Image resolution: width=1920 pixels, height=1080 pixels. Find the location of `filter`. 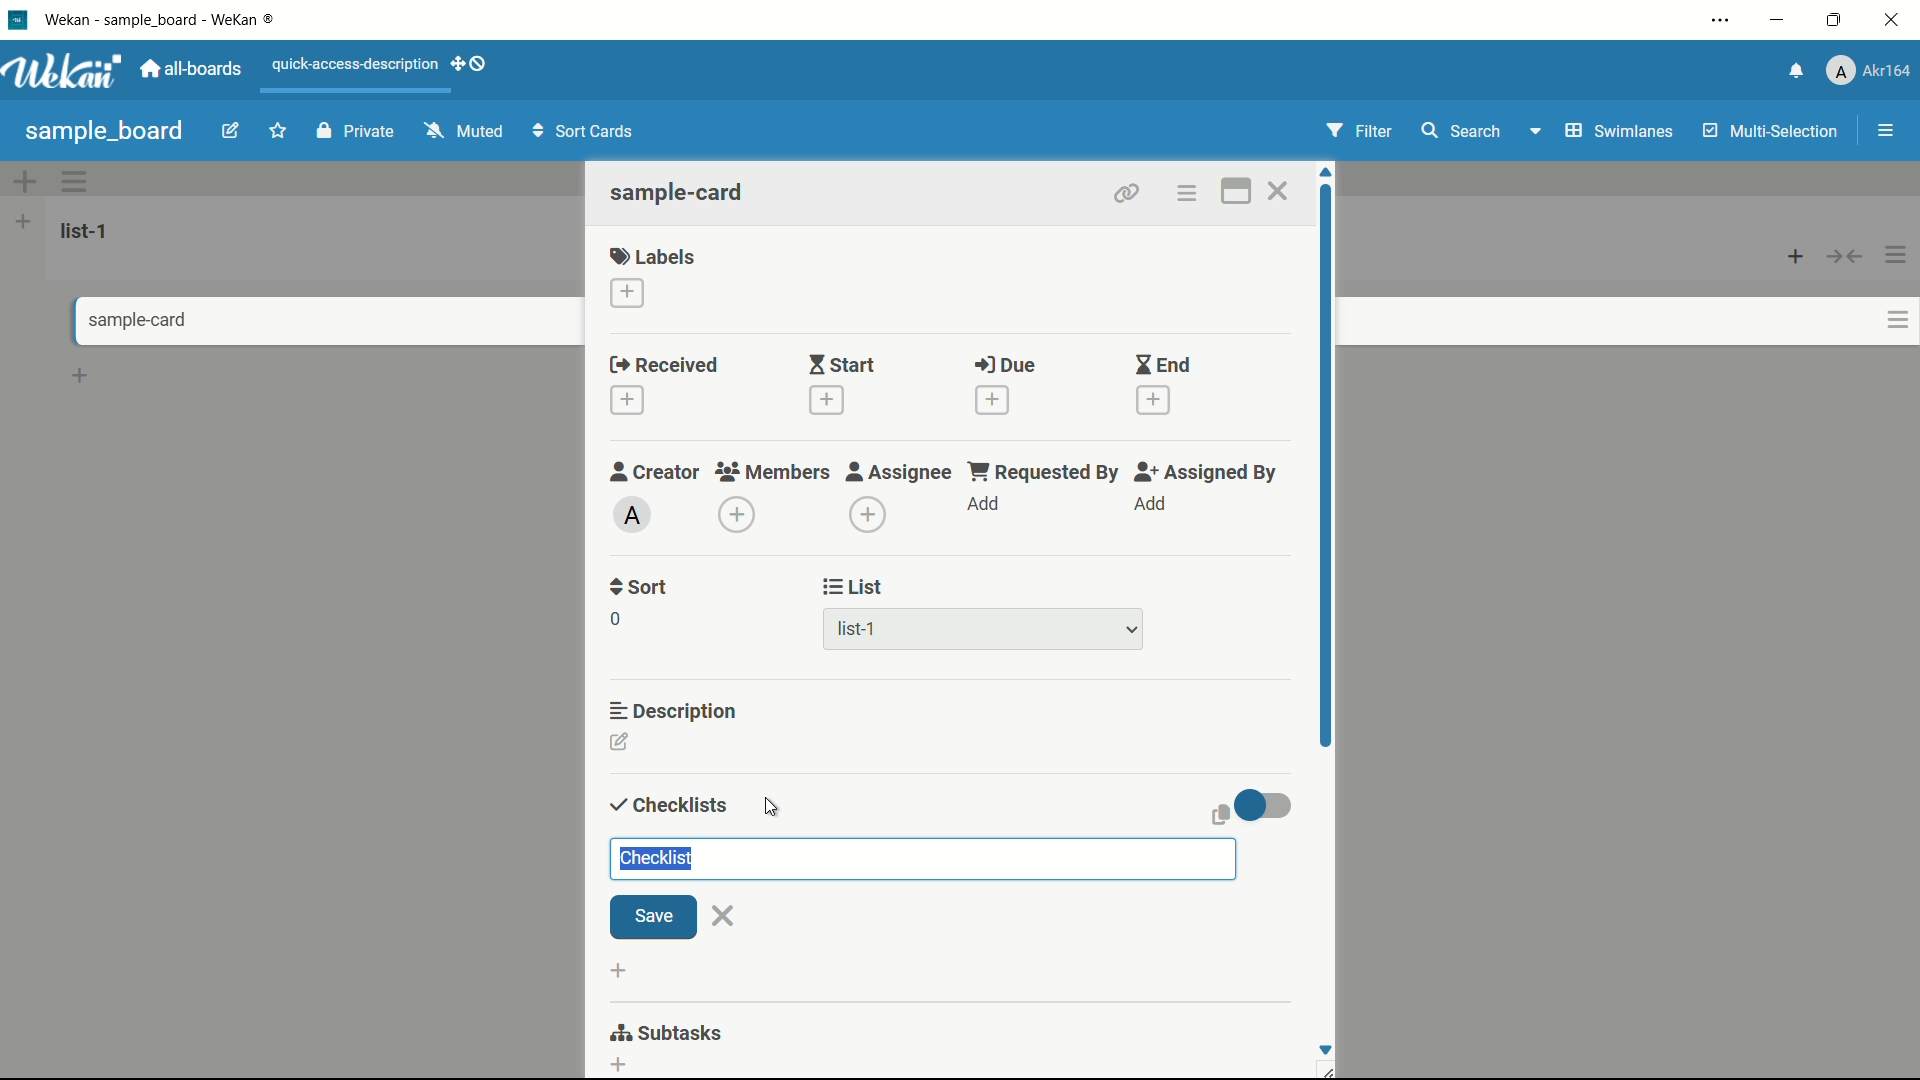

filter is located at coordinates (1360, 132).